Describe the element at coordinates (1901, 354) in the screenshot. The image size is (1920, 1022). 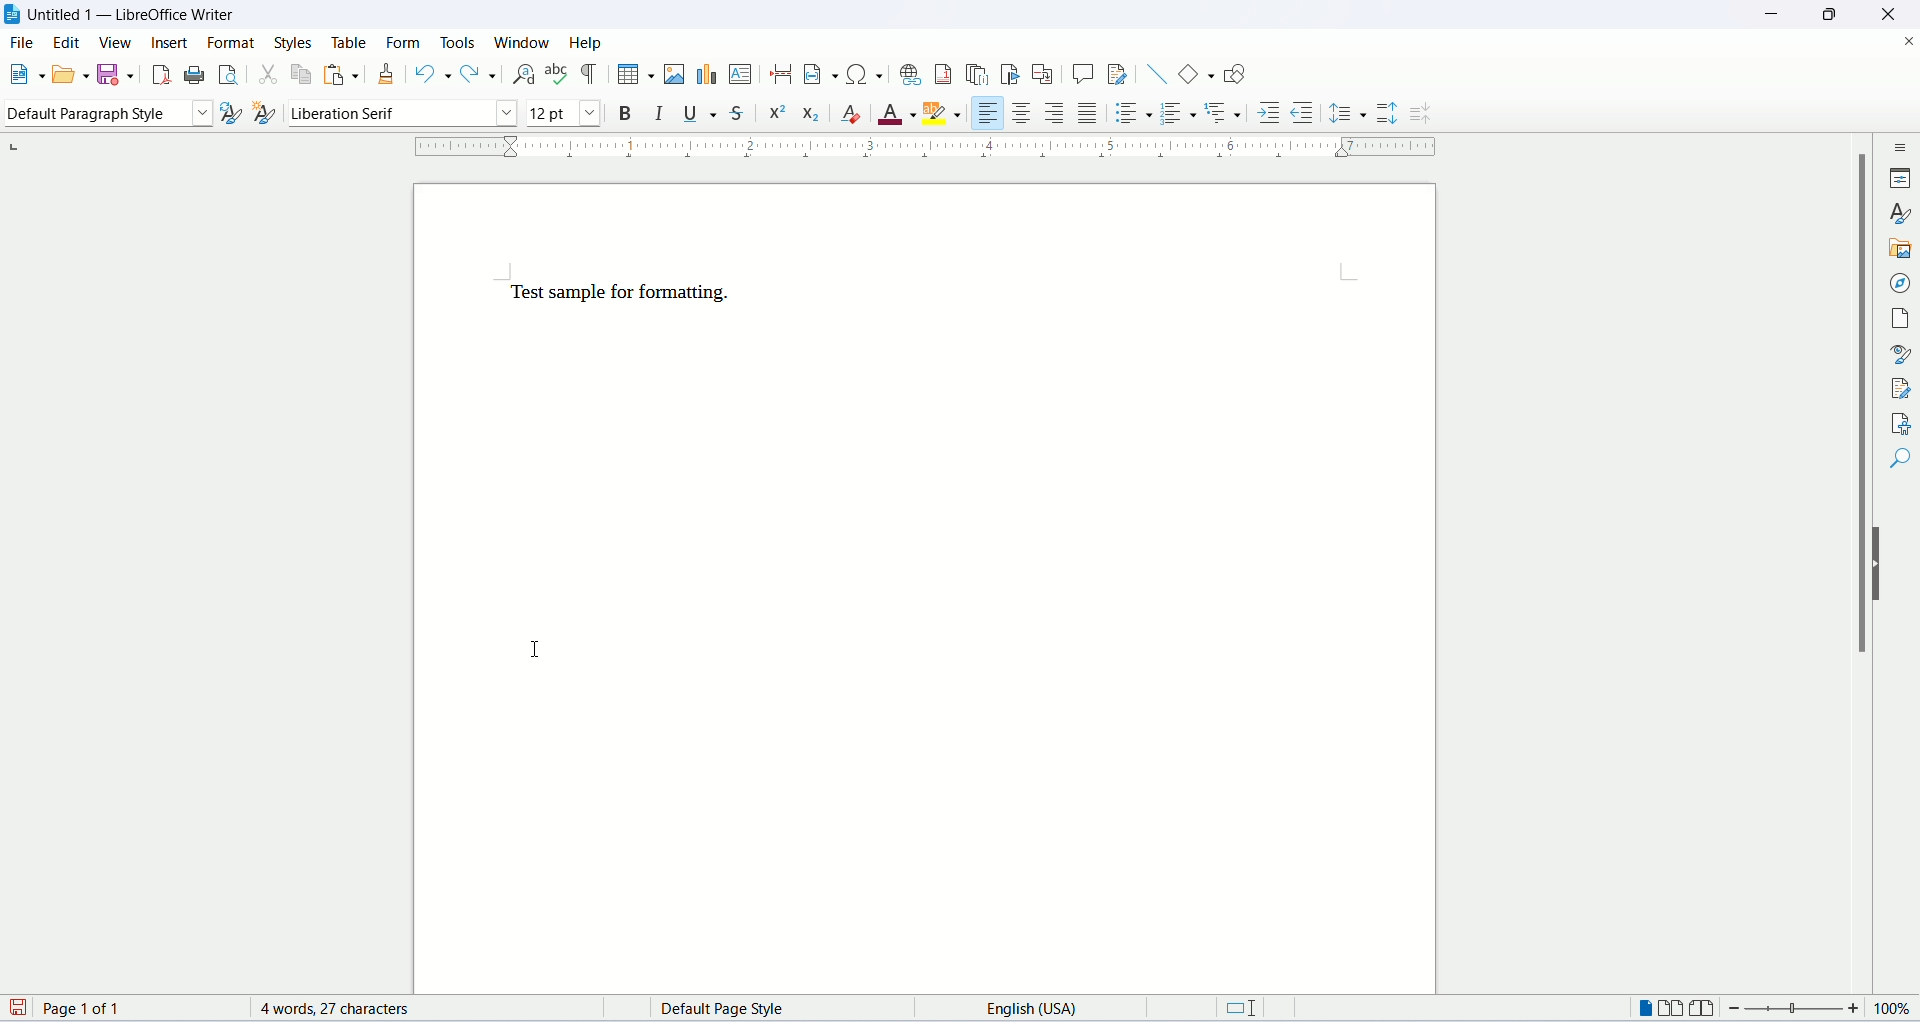
I see `style inspector` at that location.